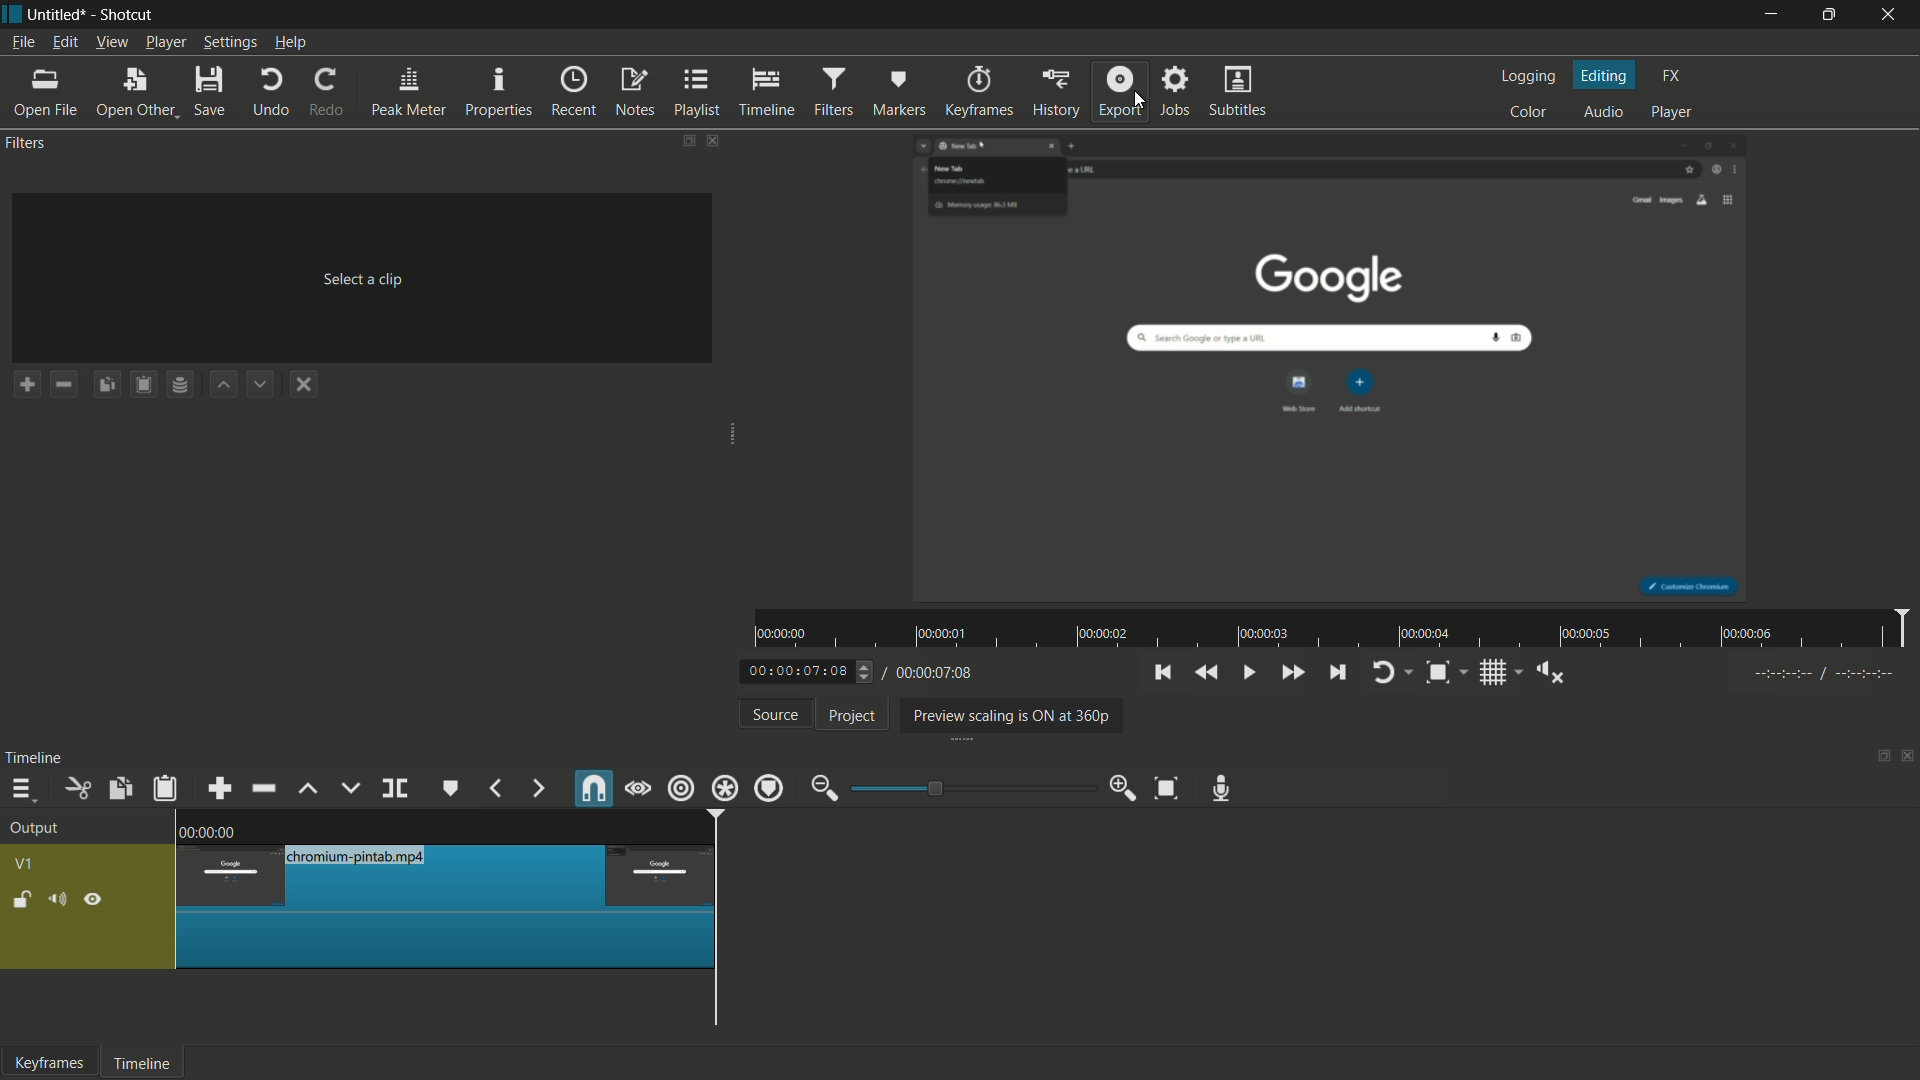  What do you see at coordinates (125, 14) in the screenshot?
I see `app name` at bounding box center [125, 14].